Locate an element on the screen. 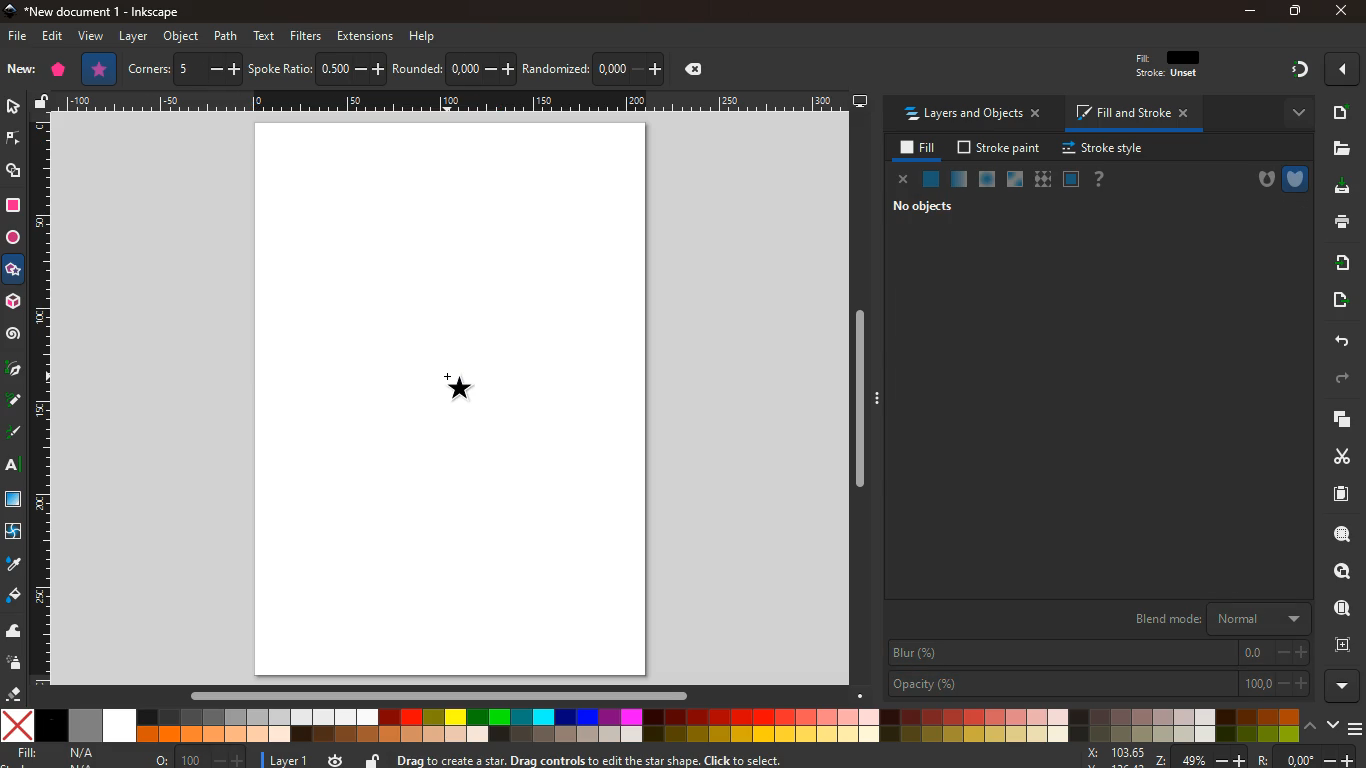 This screenshot has height=768, width=1366. normal is located at coordinates (931, 178).